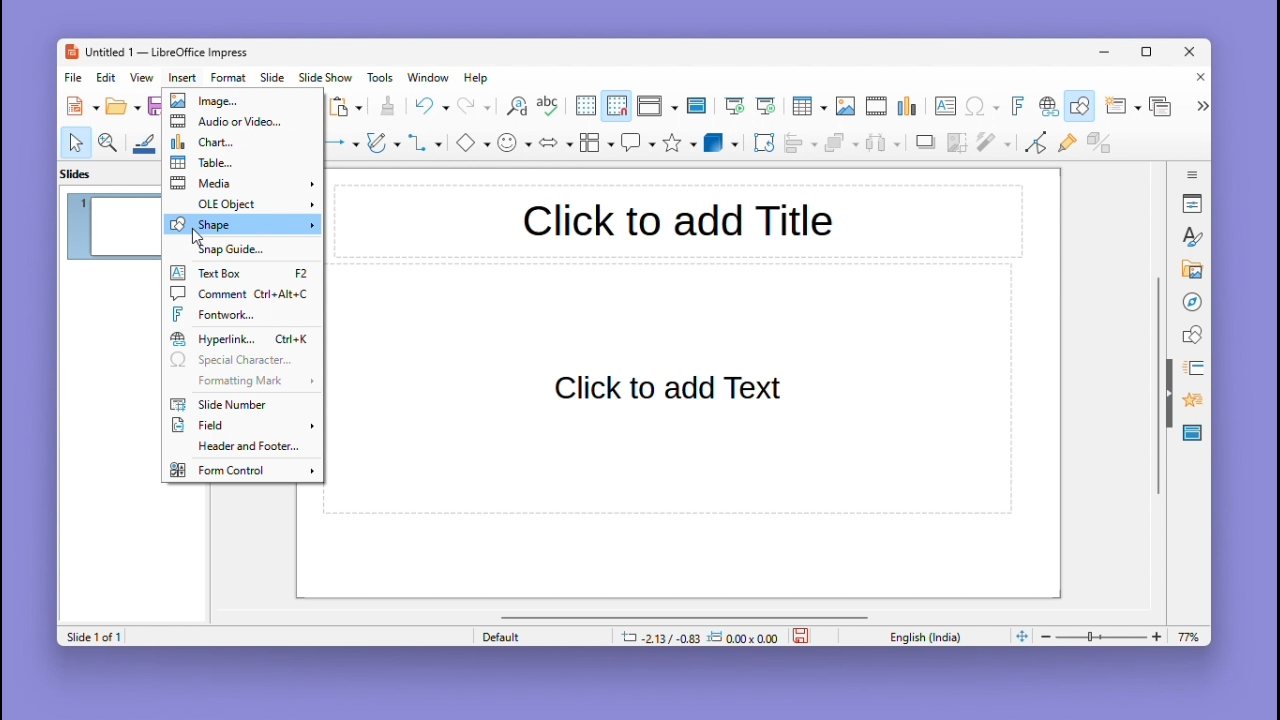  Describe the element at coordinates (930, 636) in the screenshot. I see `English` at that location.